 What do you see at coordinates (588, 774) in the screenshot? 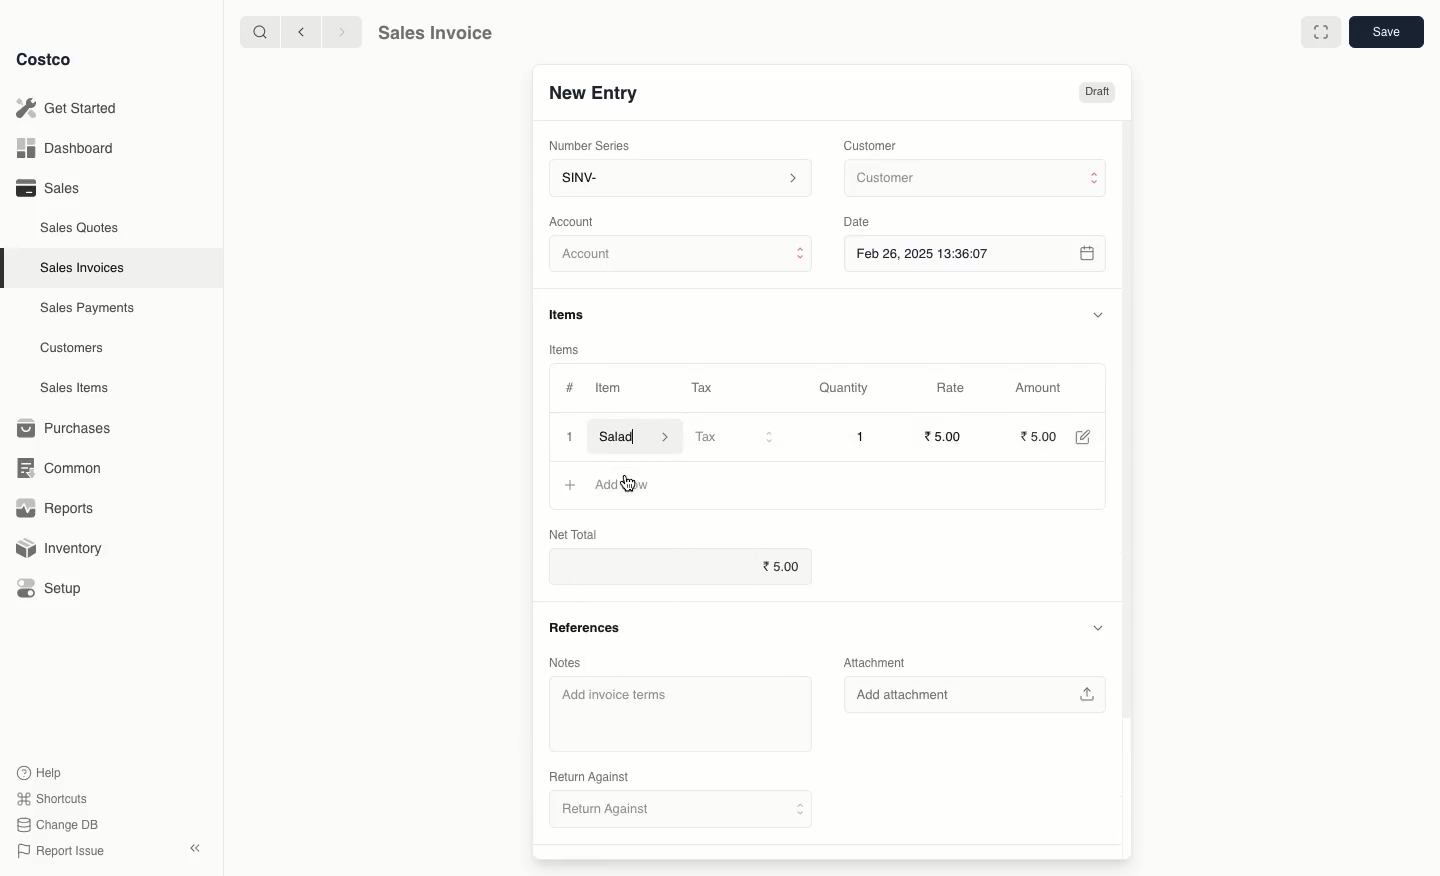
I see `‘Return Against` at bounding box center [588, 774].